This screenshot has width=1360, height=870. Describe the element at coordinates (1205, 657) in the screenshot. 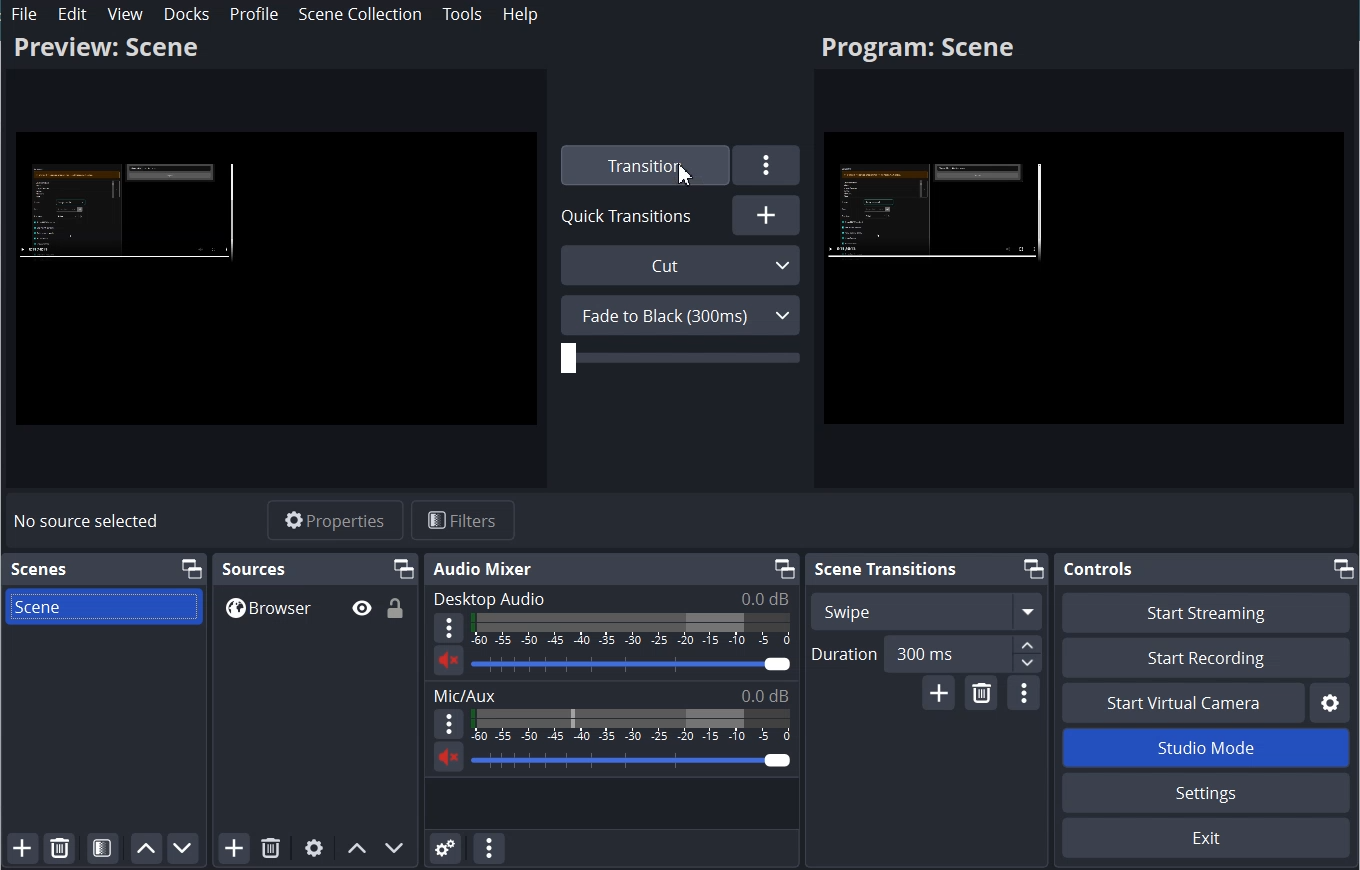

I see `Start Recording` at that location.